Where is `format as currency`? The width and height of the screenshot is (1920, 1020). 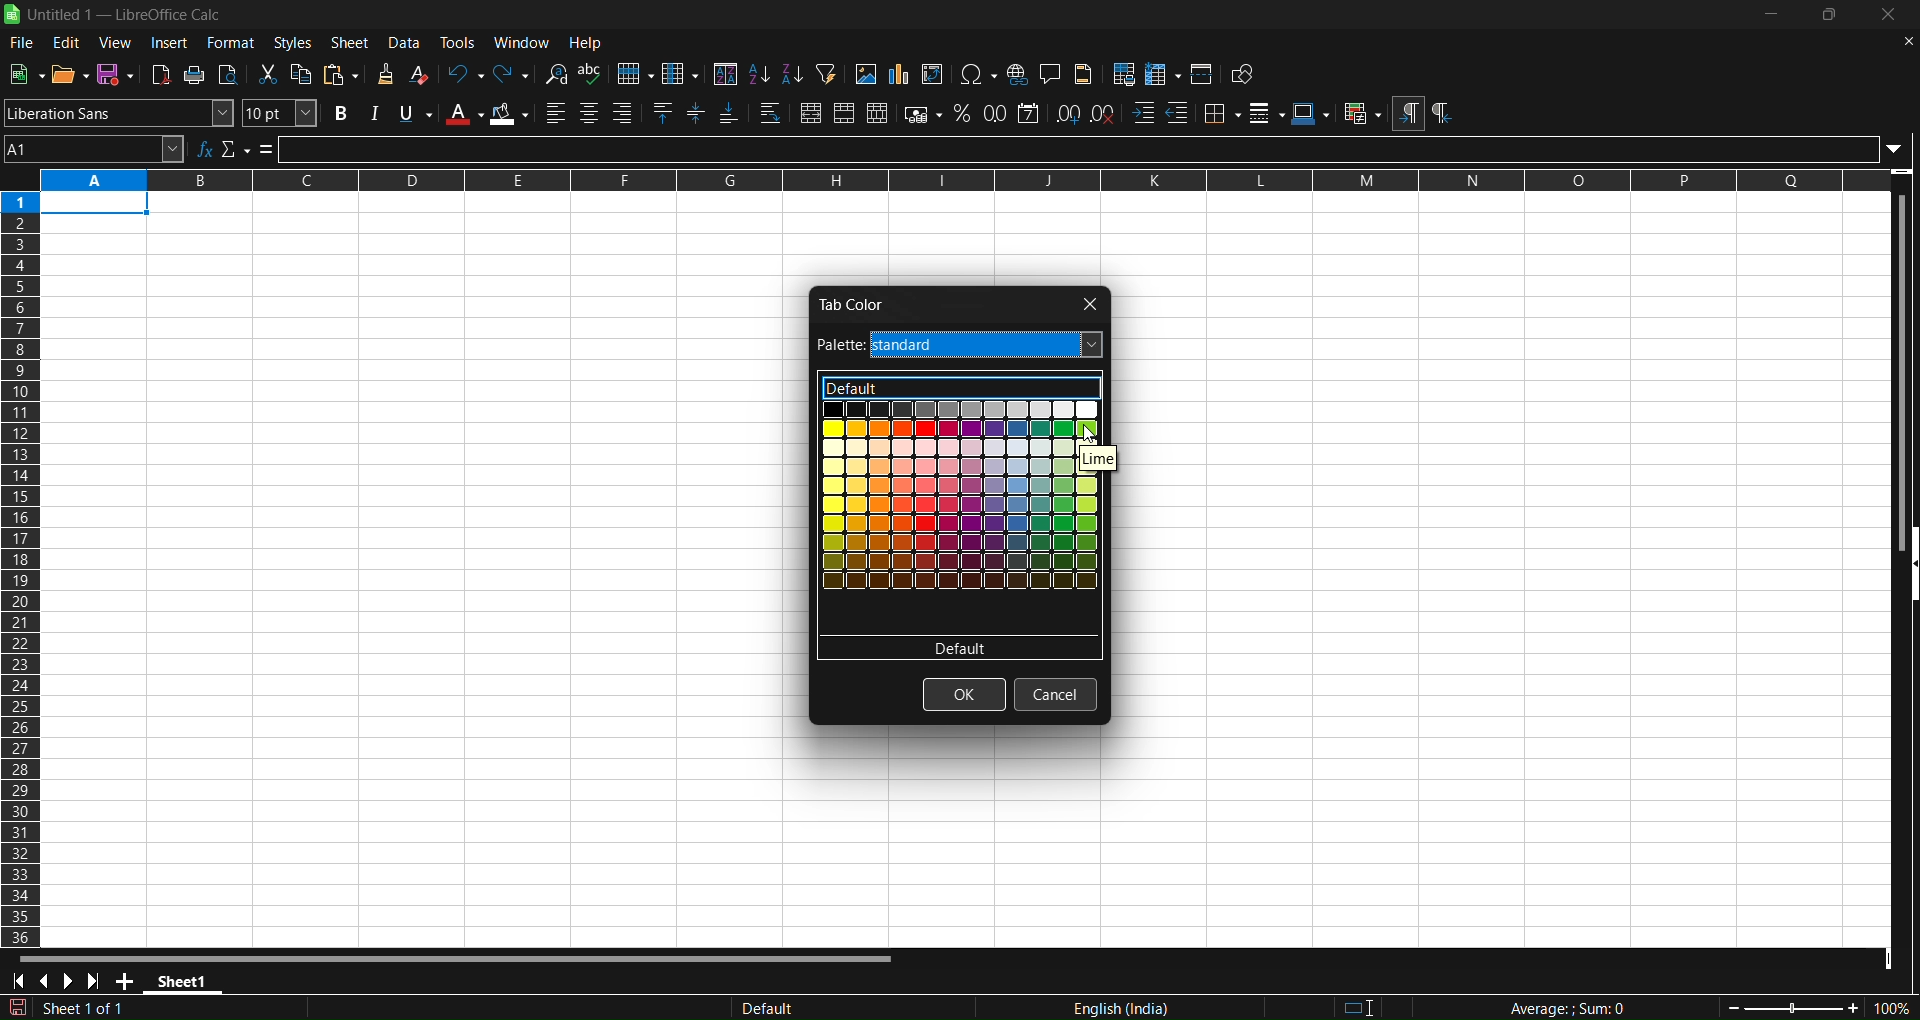 format as currency is located at coordinates (924, 115).